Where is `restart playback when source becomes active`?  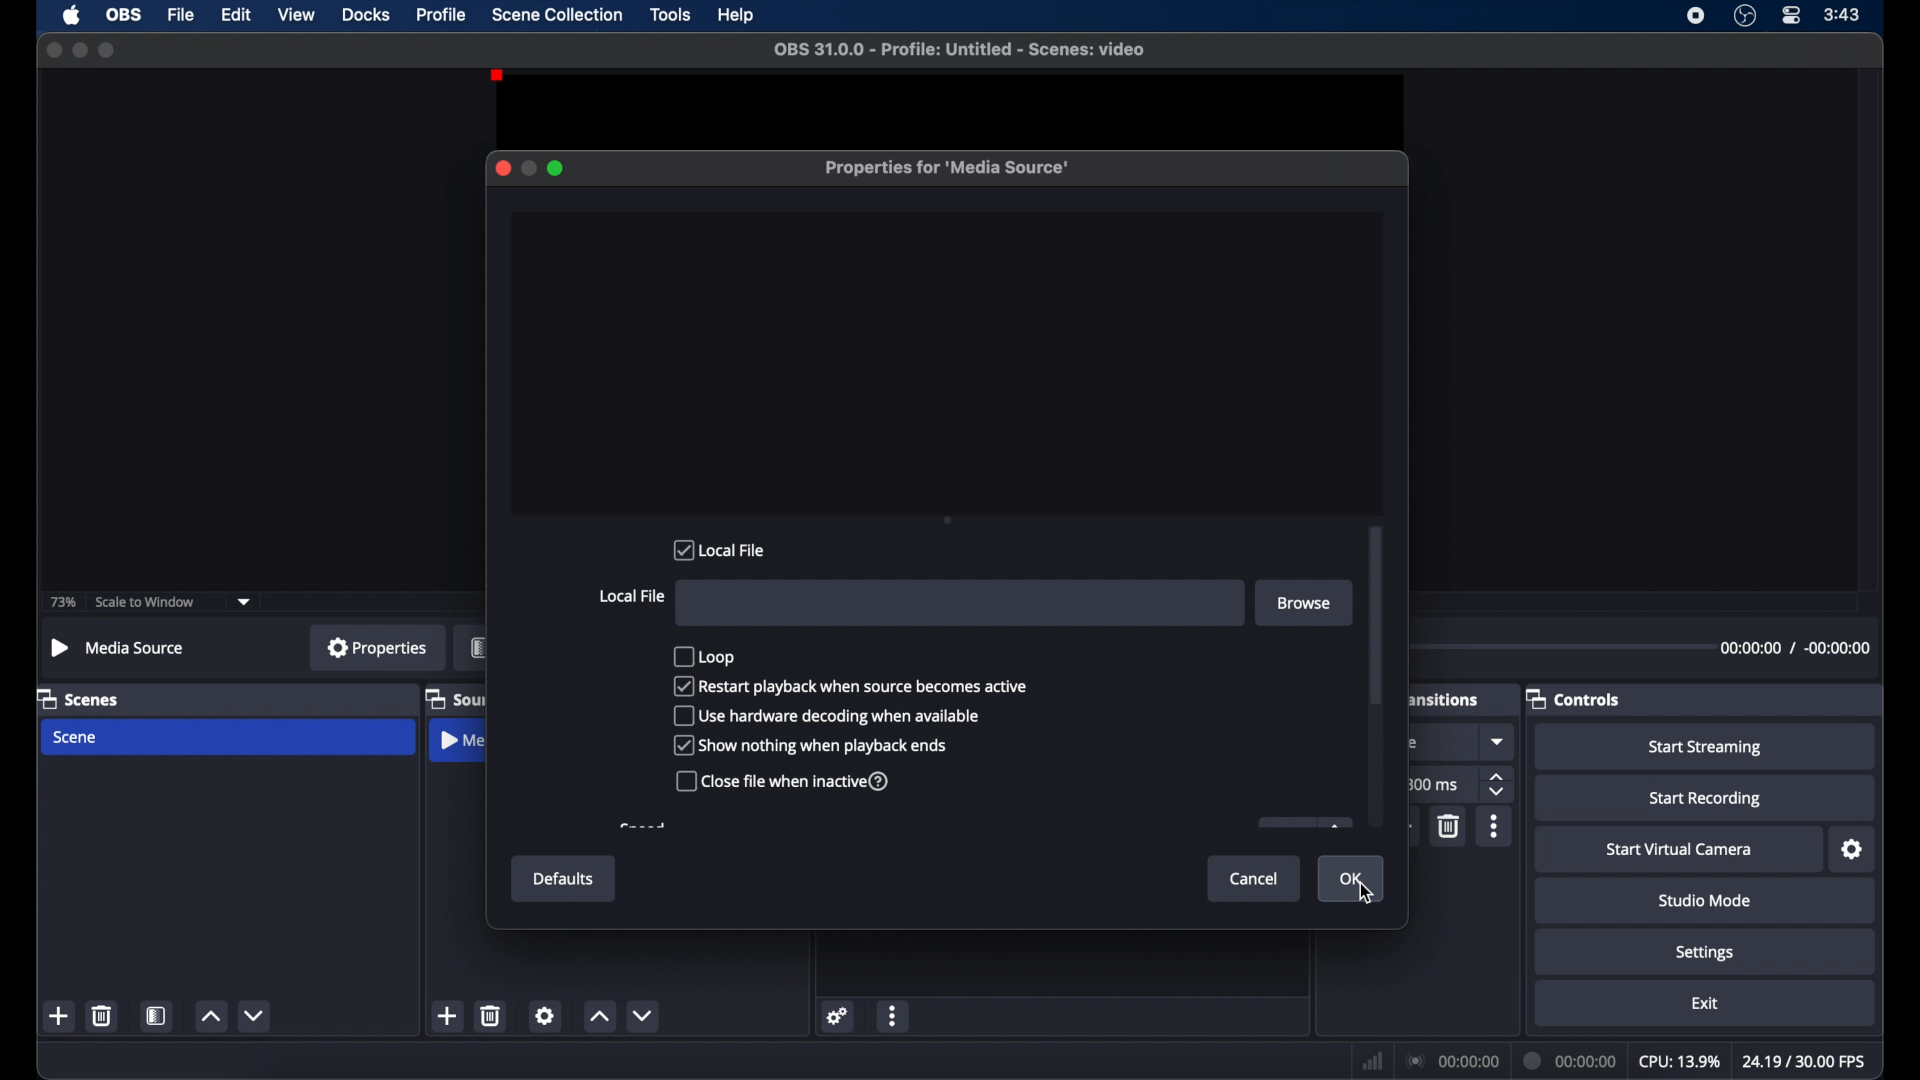
restart playback when source becomes active is located at coordinates (851, 685).